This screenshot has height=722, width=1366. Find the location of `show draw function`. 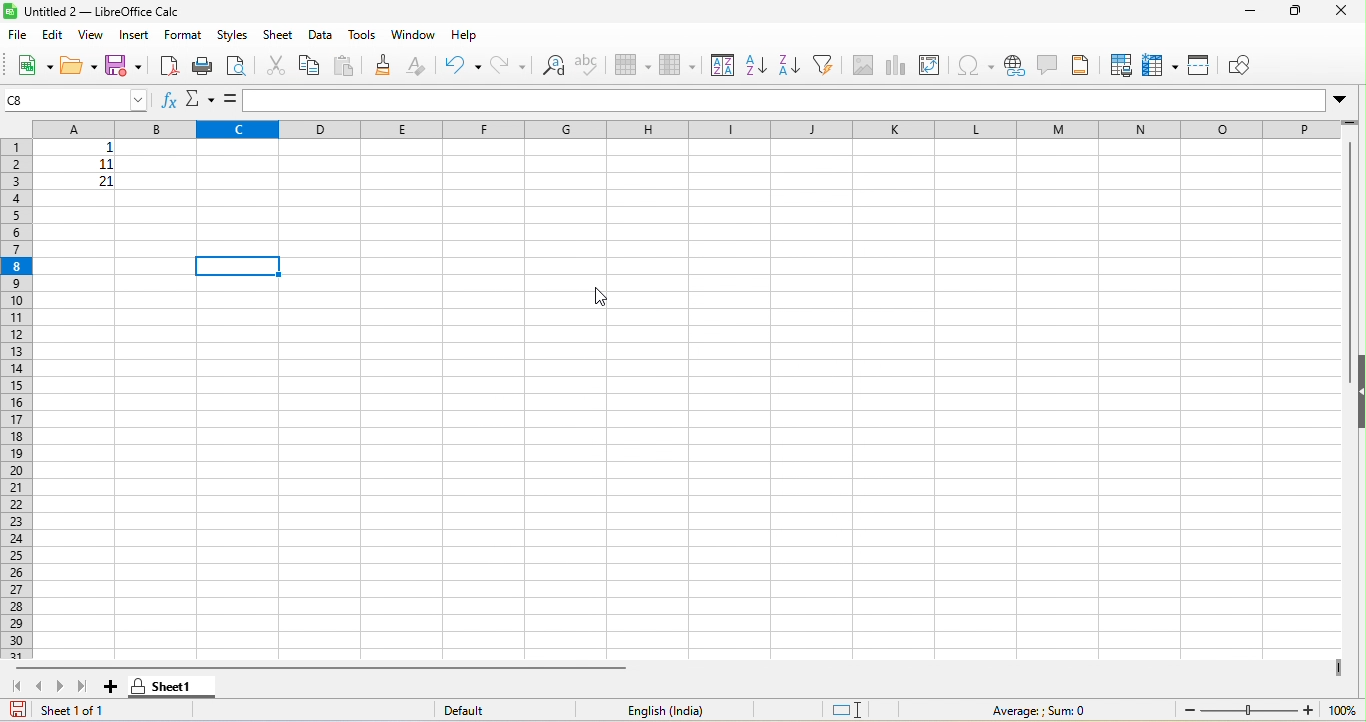

show draw function is located at coordinates (1256, 67).